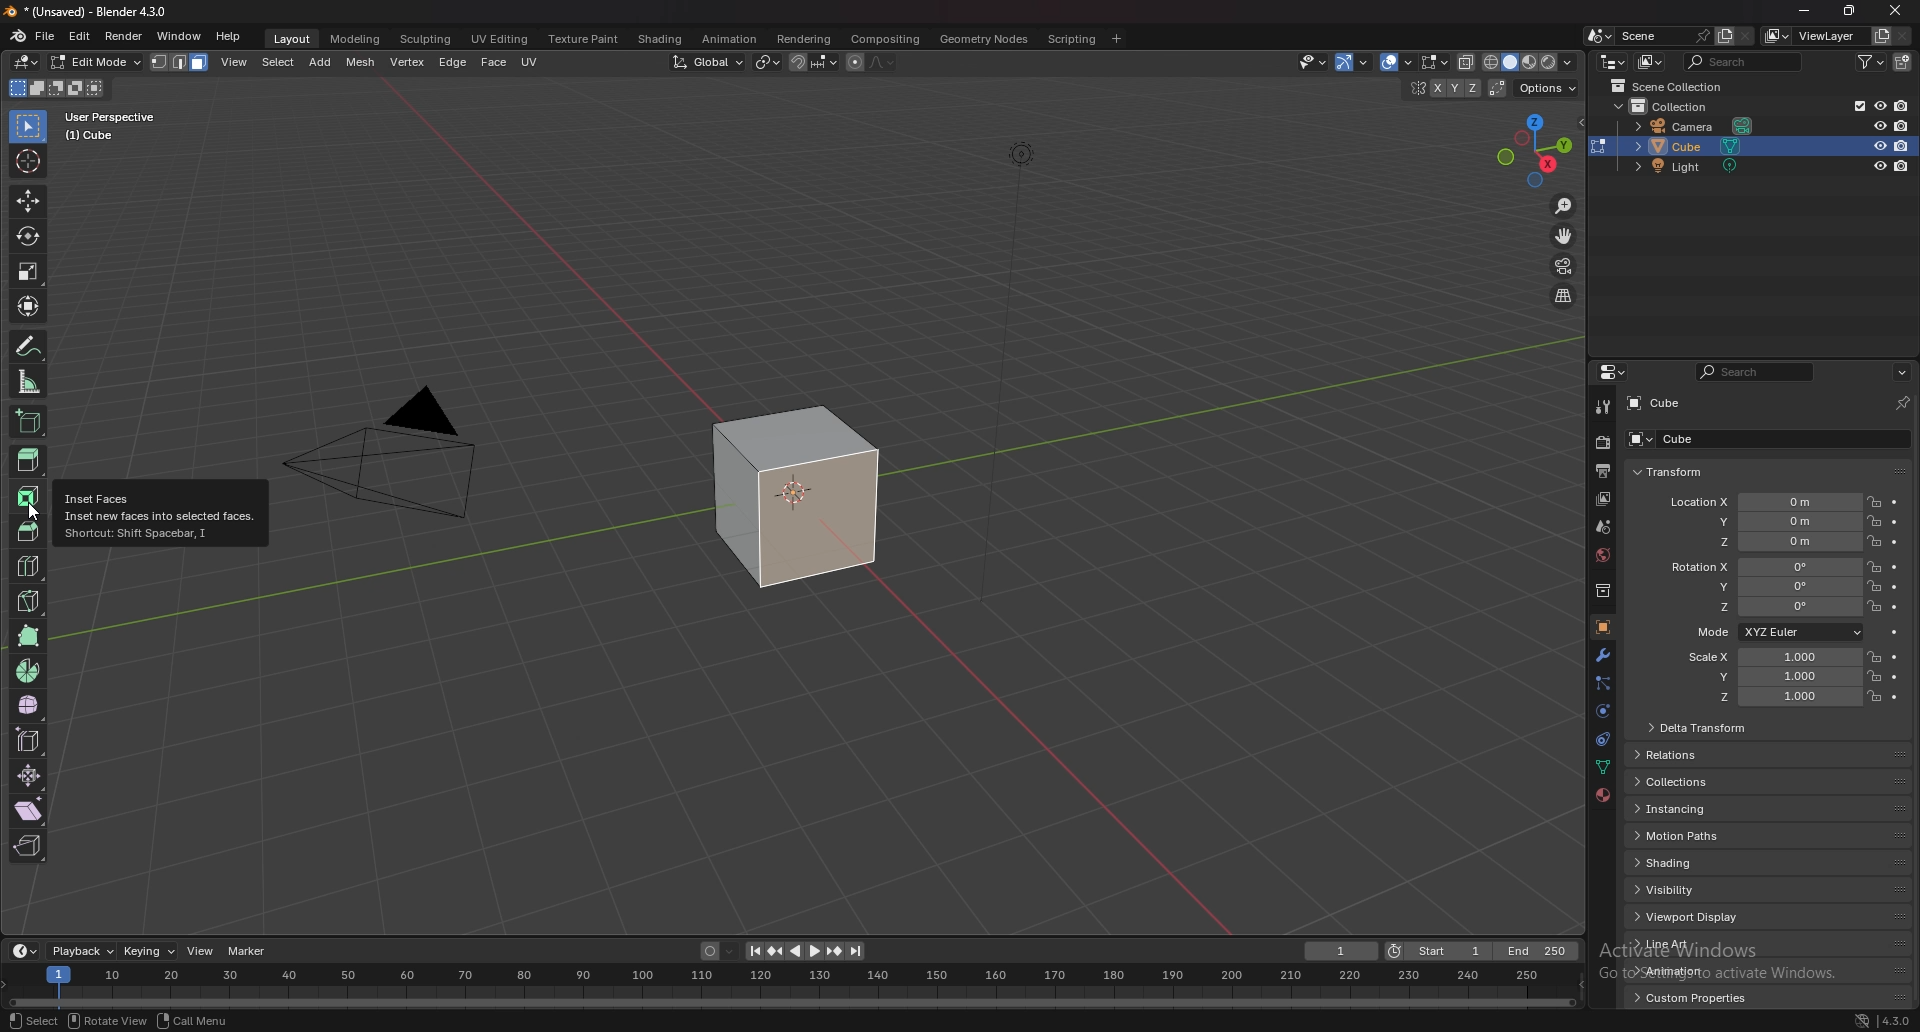  I want to click on enable mesh symmetry, so click(1441, 88).